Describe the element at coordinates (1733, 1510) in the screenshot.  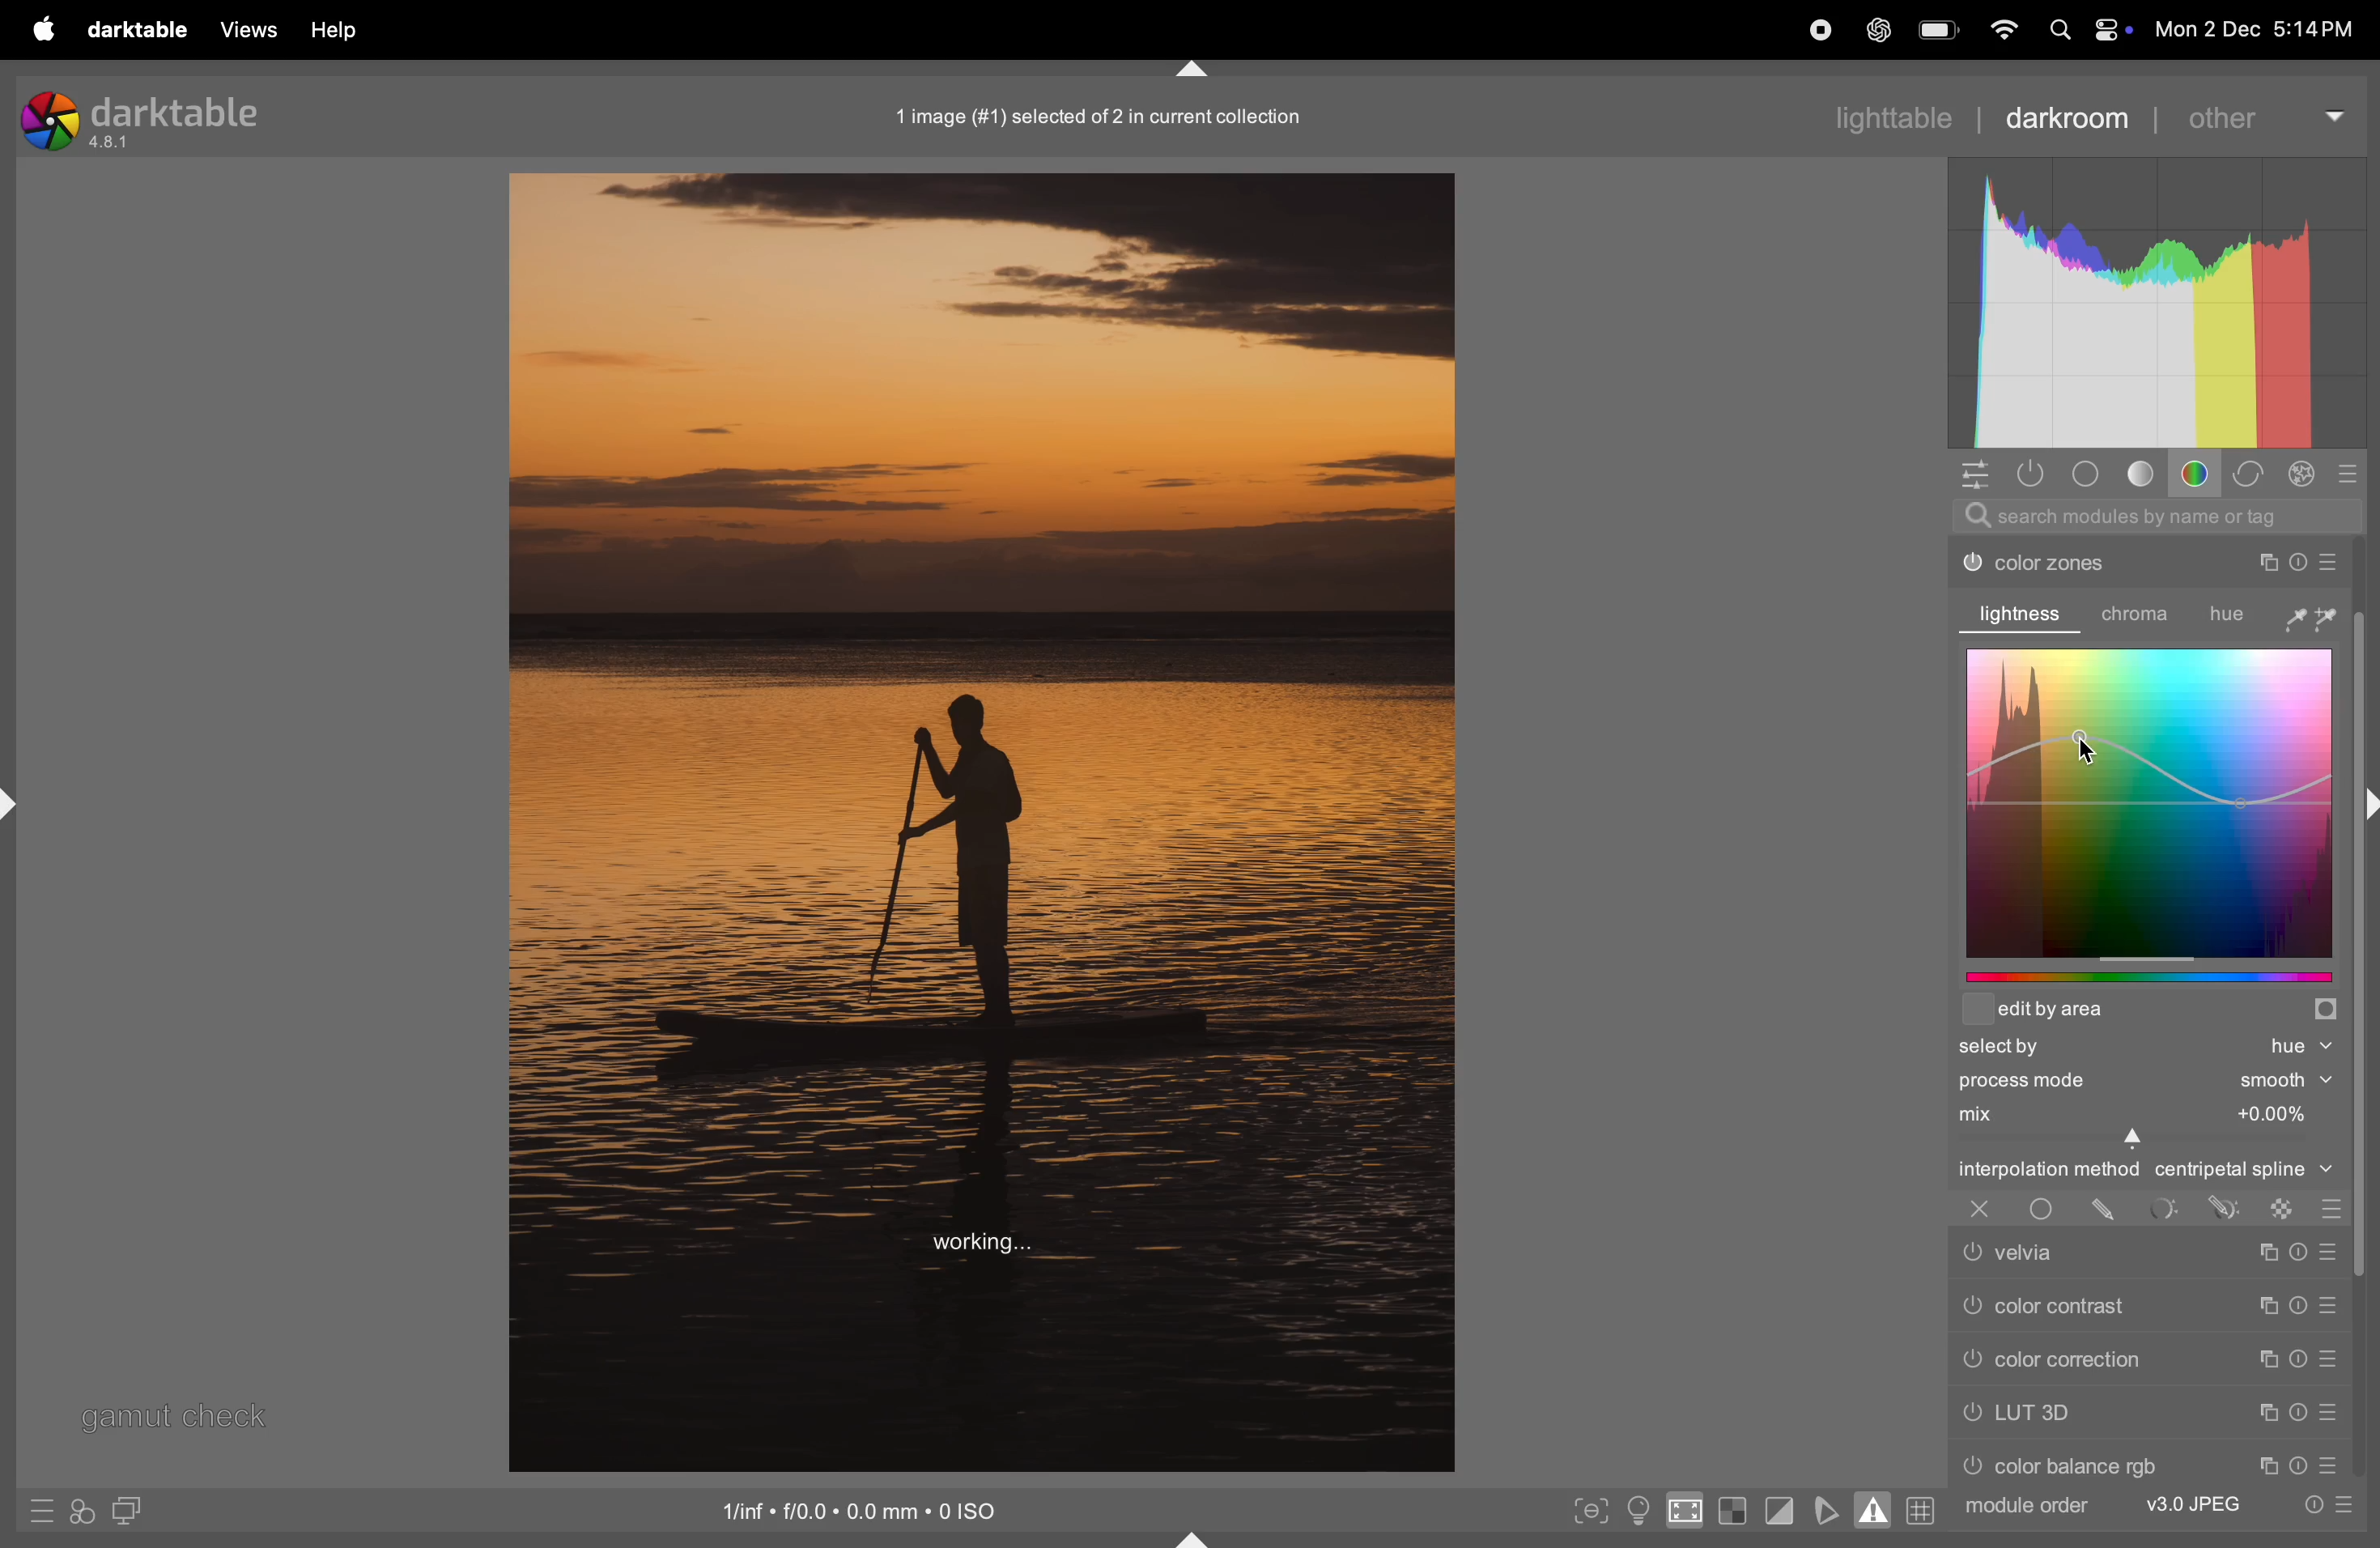
I see `toggle indication of raw exposure` at that location.